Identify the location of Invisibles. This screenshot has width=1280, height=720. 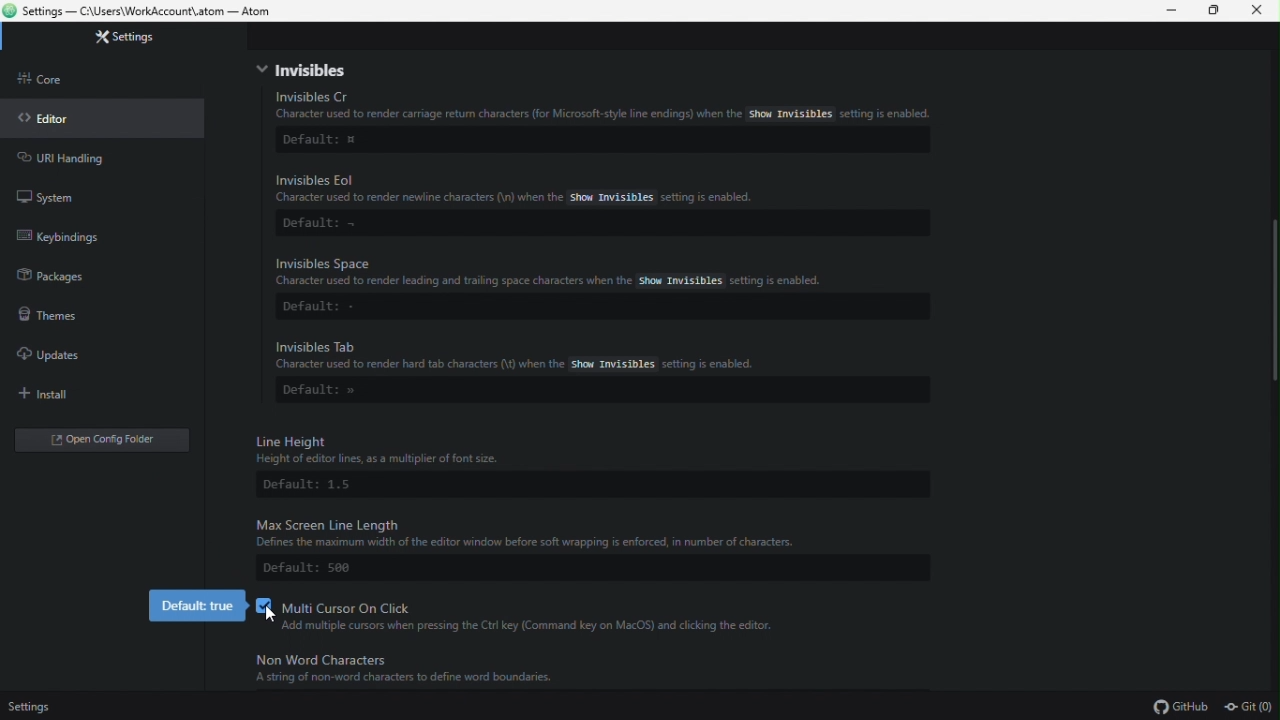
(304, 70).